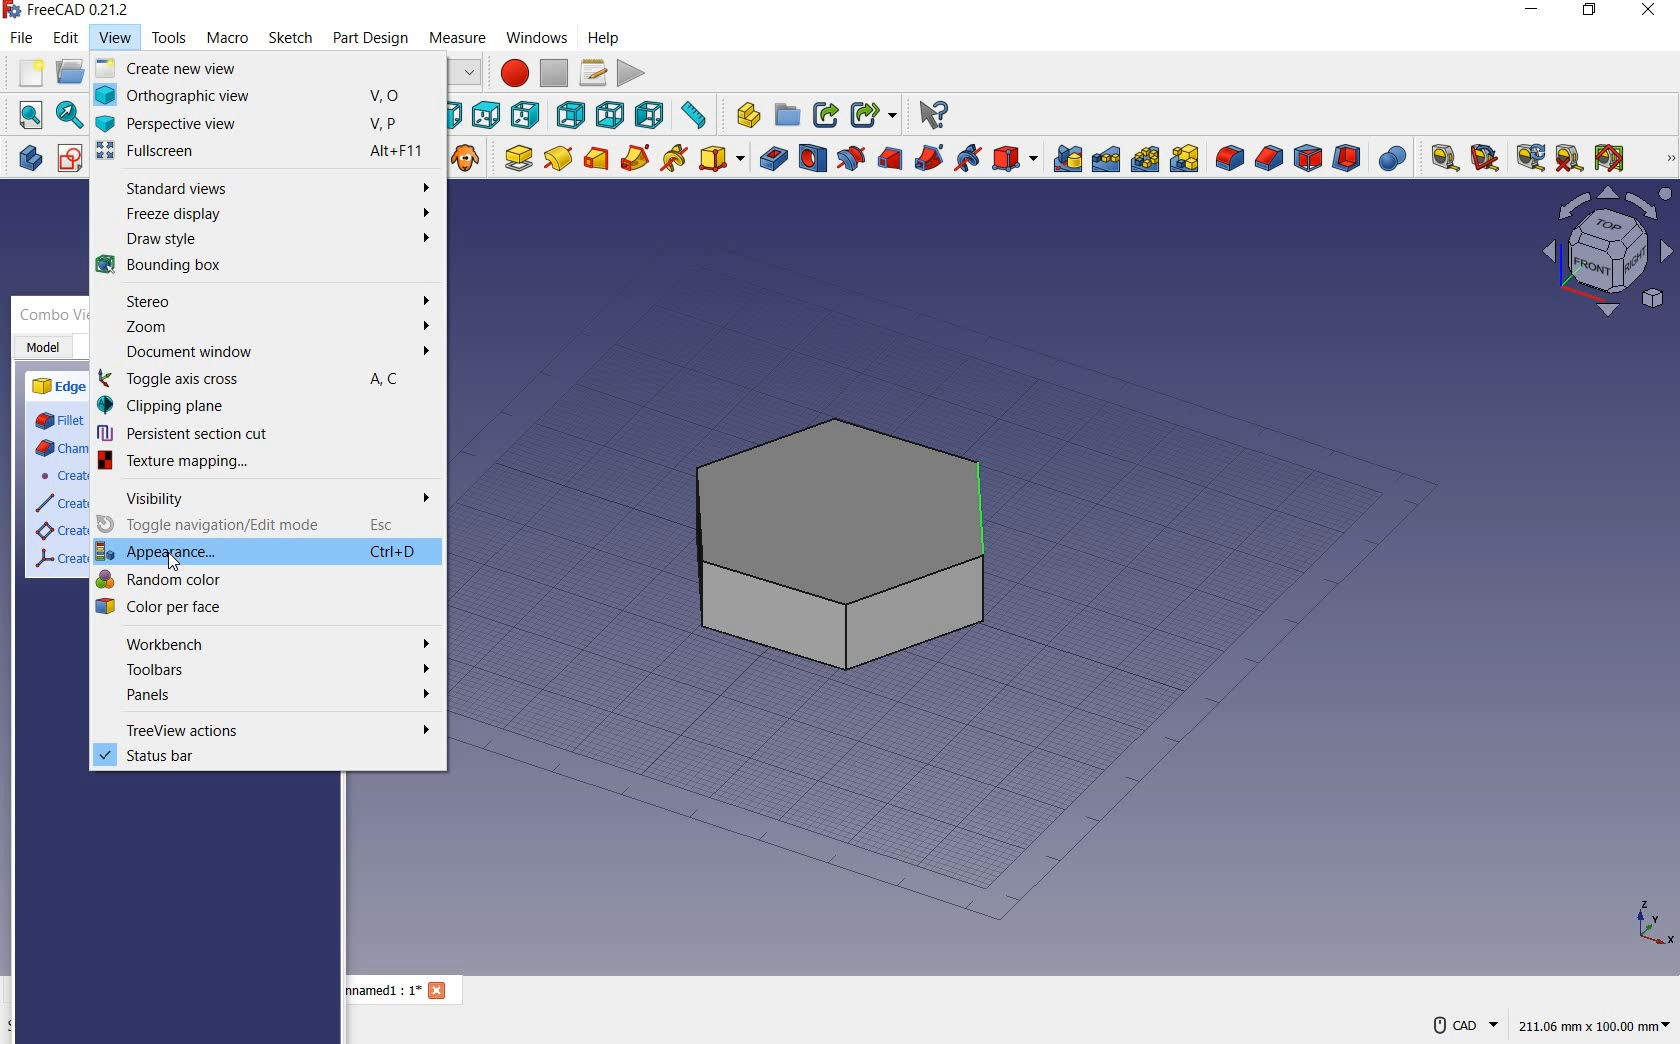  I want to click on chamfer, so click(59, 449).